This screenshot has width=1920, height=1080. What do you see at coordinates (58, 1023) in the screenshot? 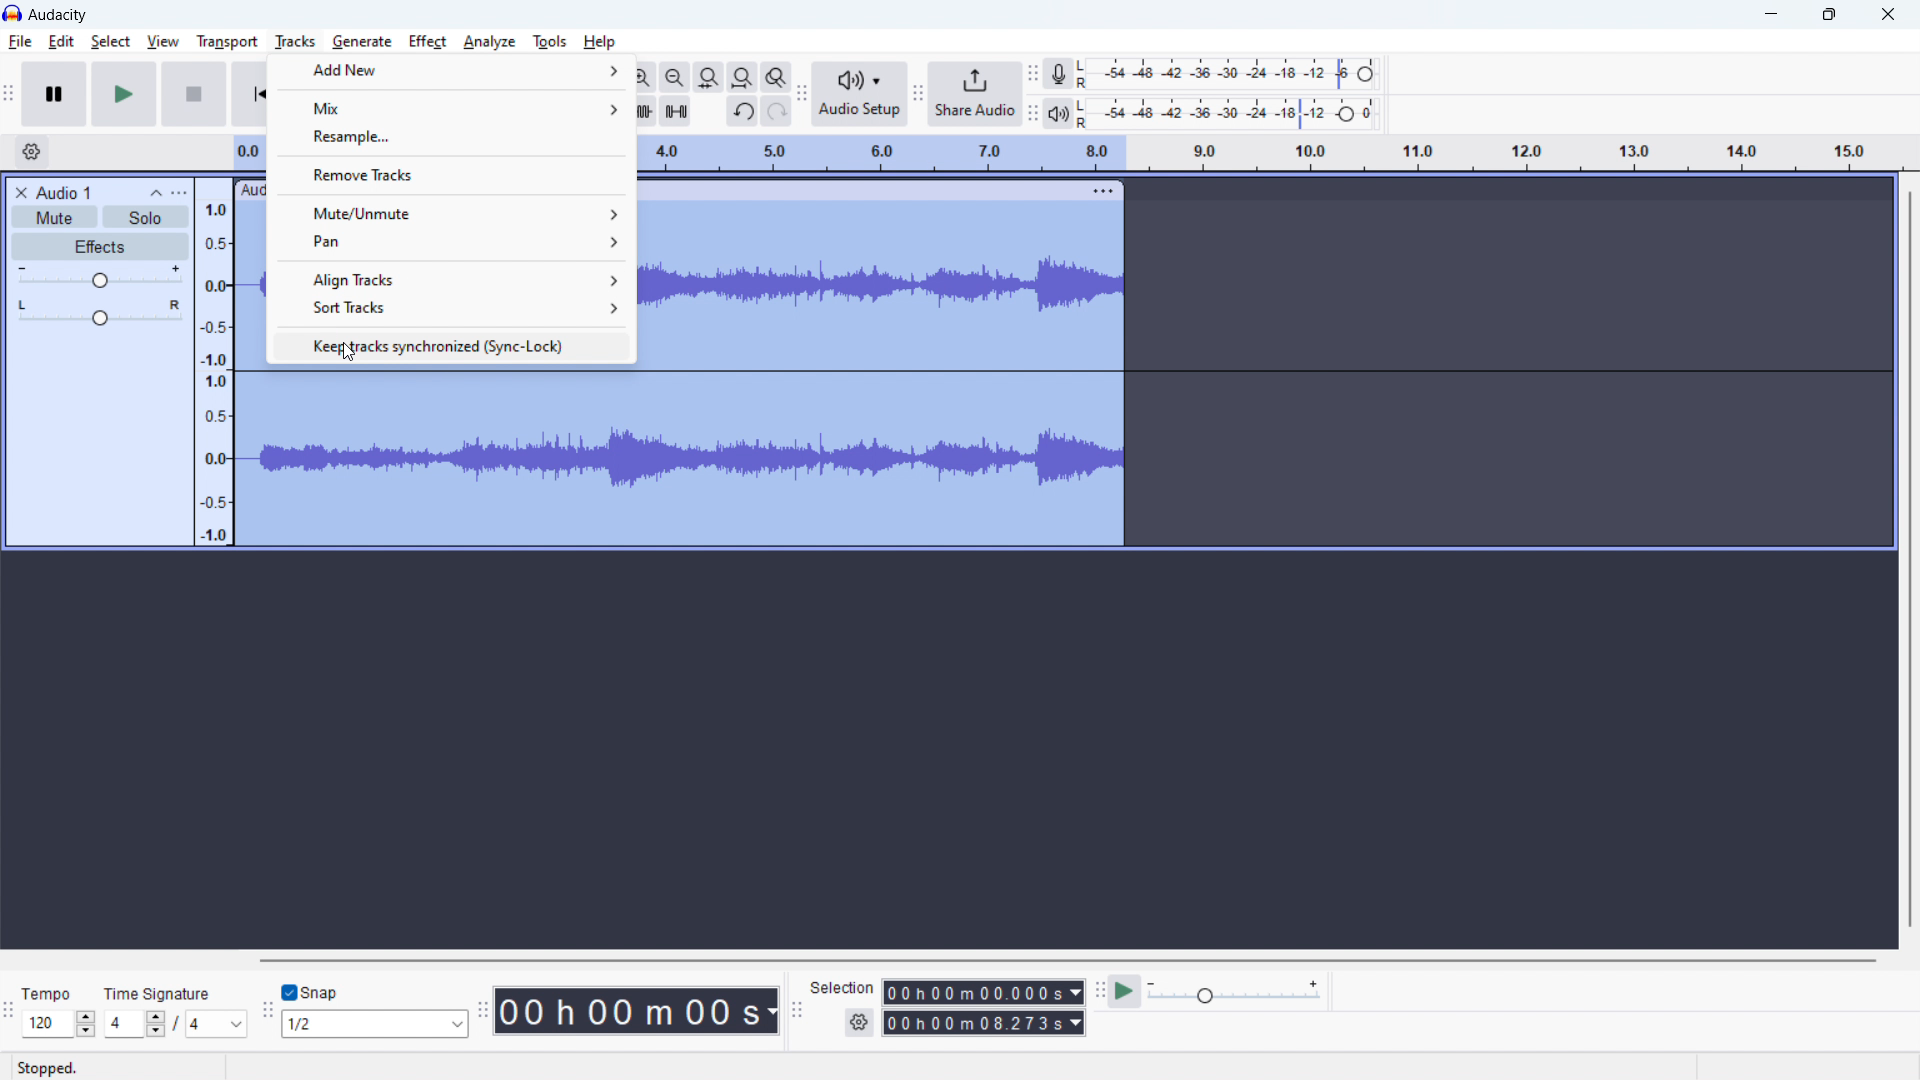
I see `tempo` at bounding box center [58, 1023].